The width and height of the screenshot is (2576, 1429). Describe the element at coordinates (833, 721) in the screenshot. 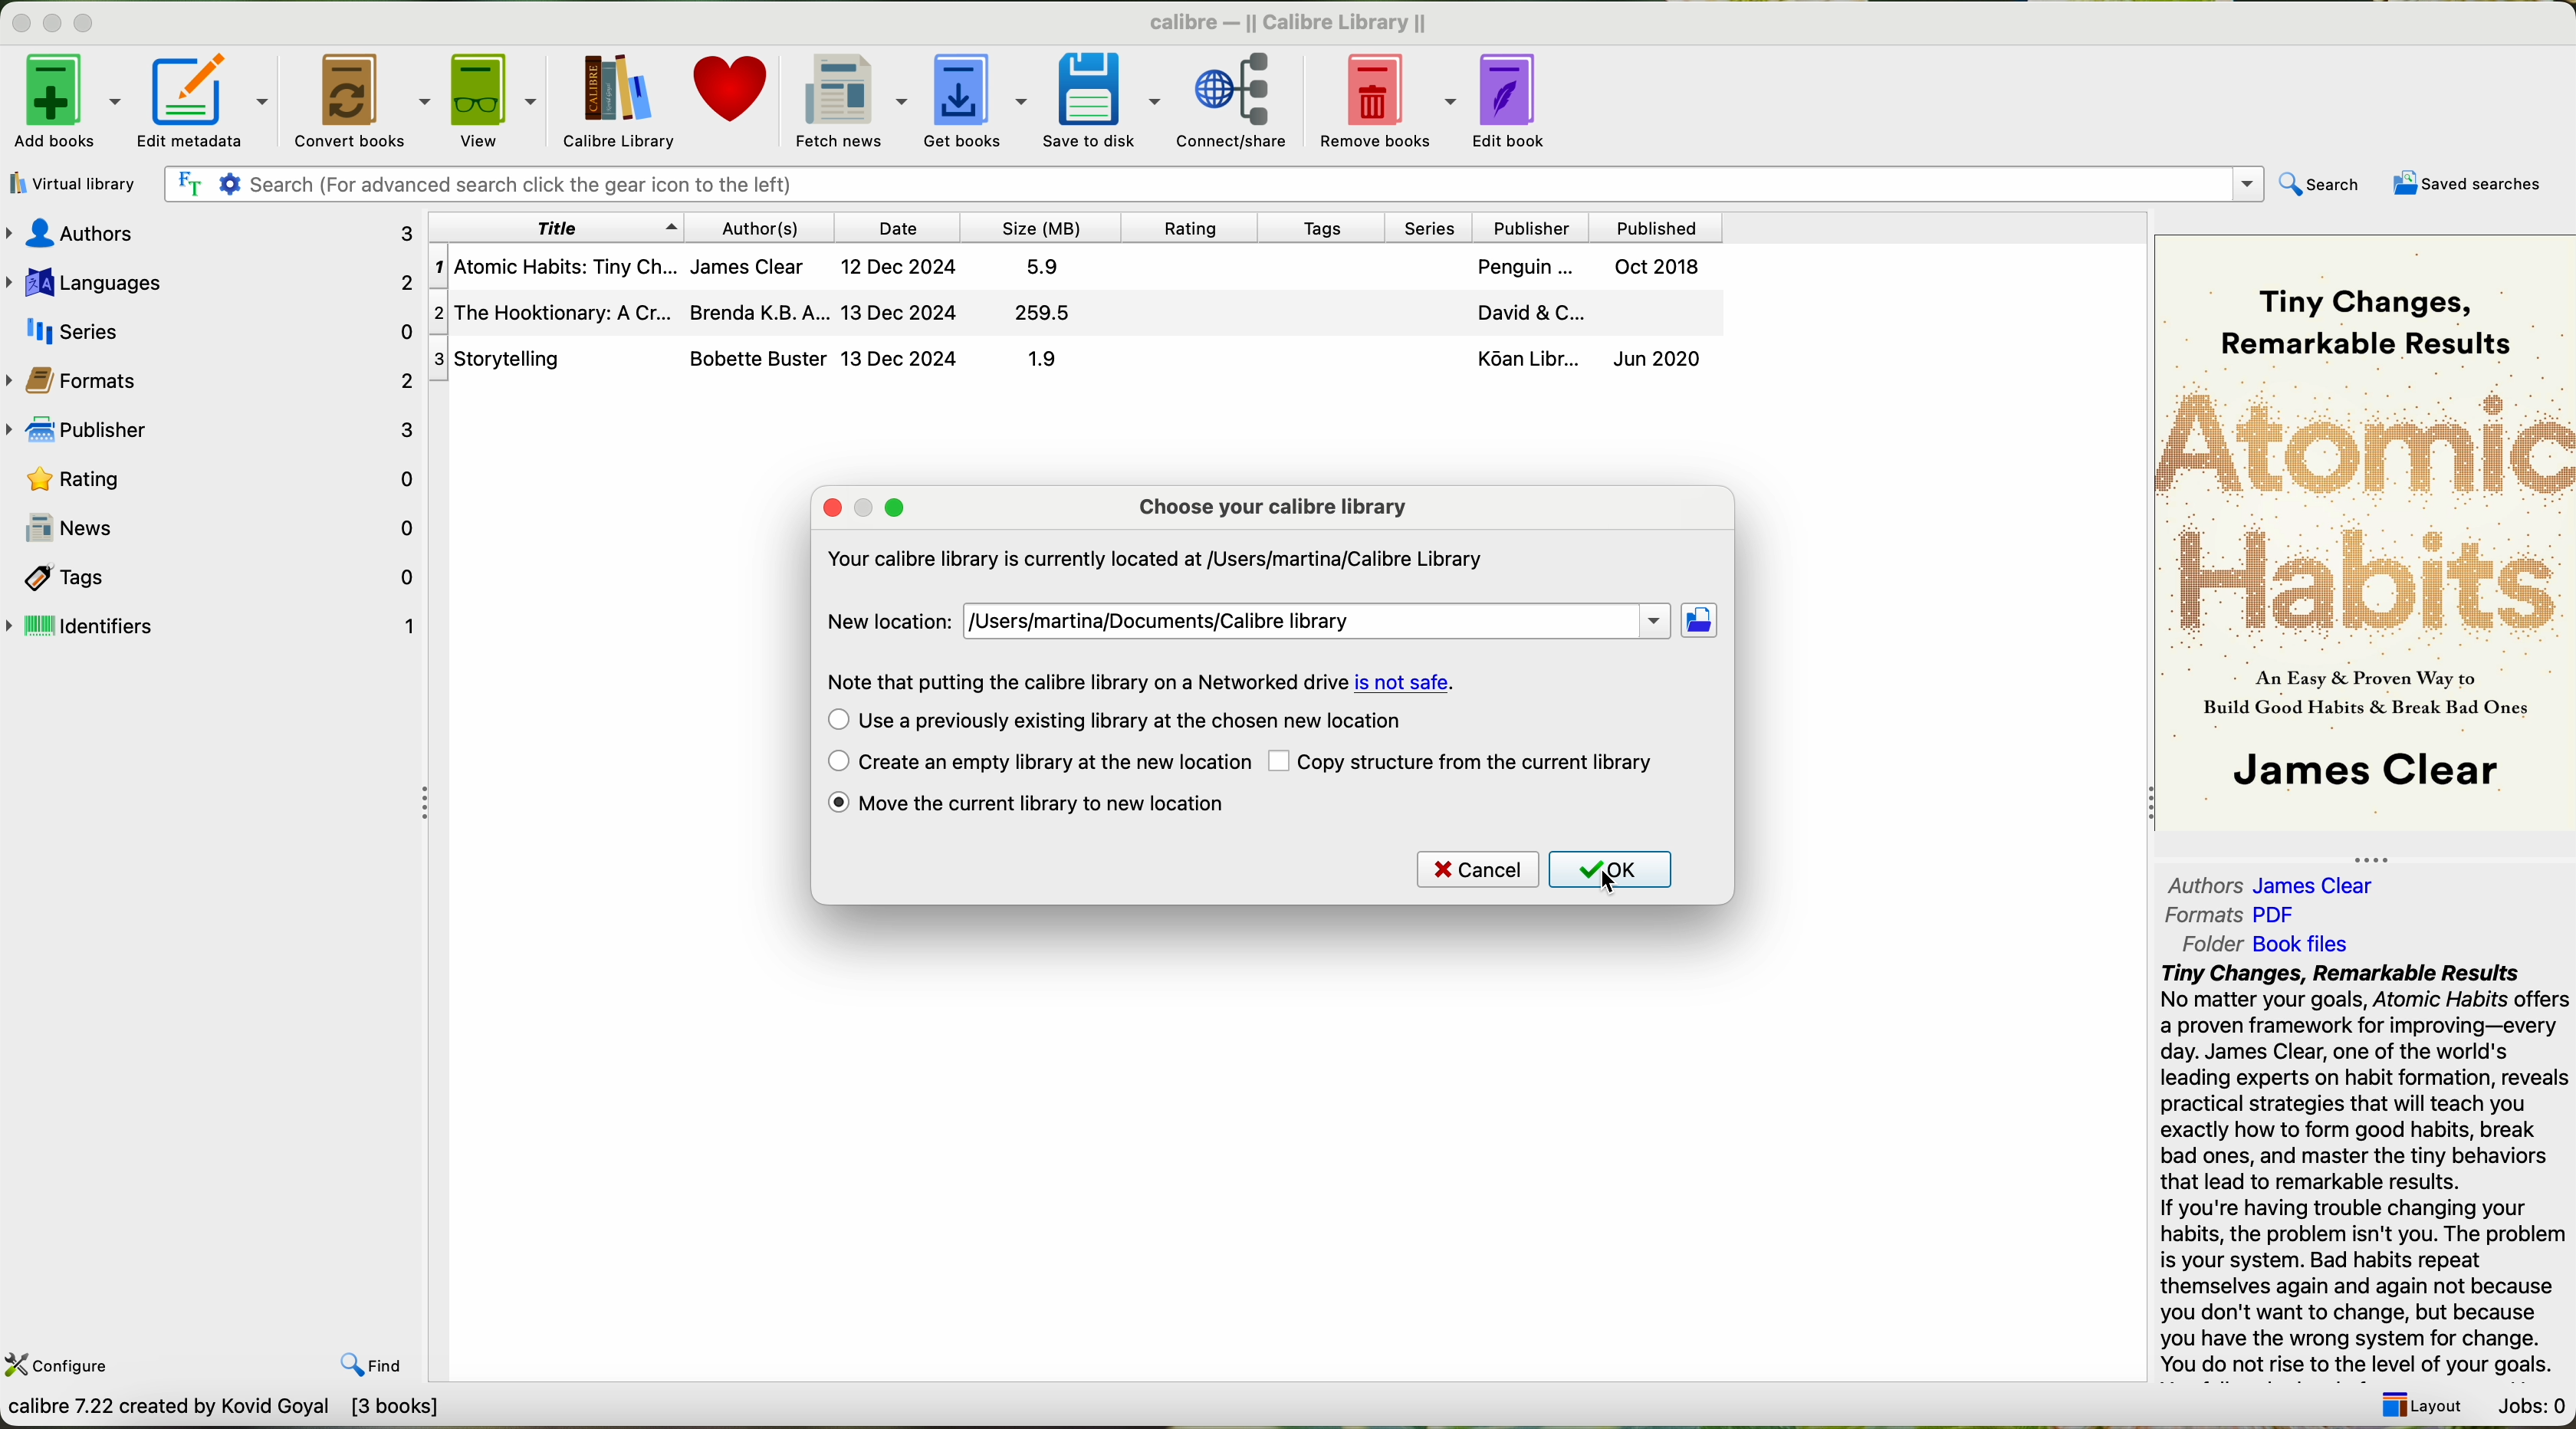

I see `check box` at that location.